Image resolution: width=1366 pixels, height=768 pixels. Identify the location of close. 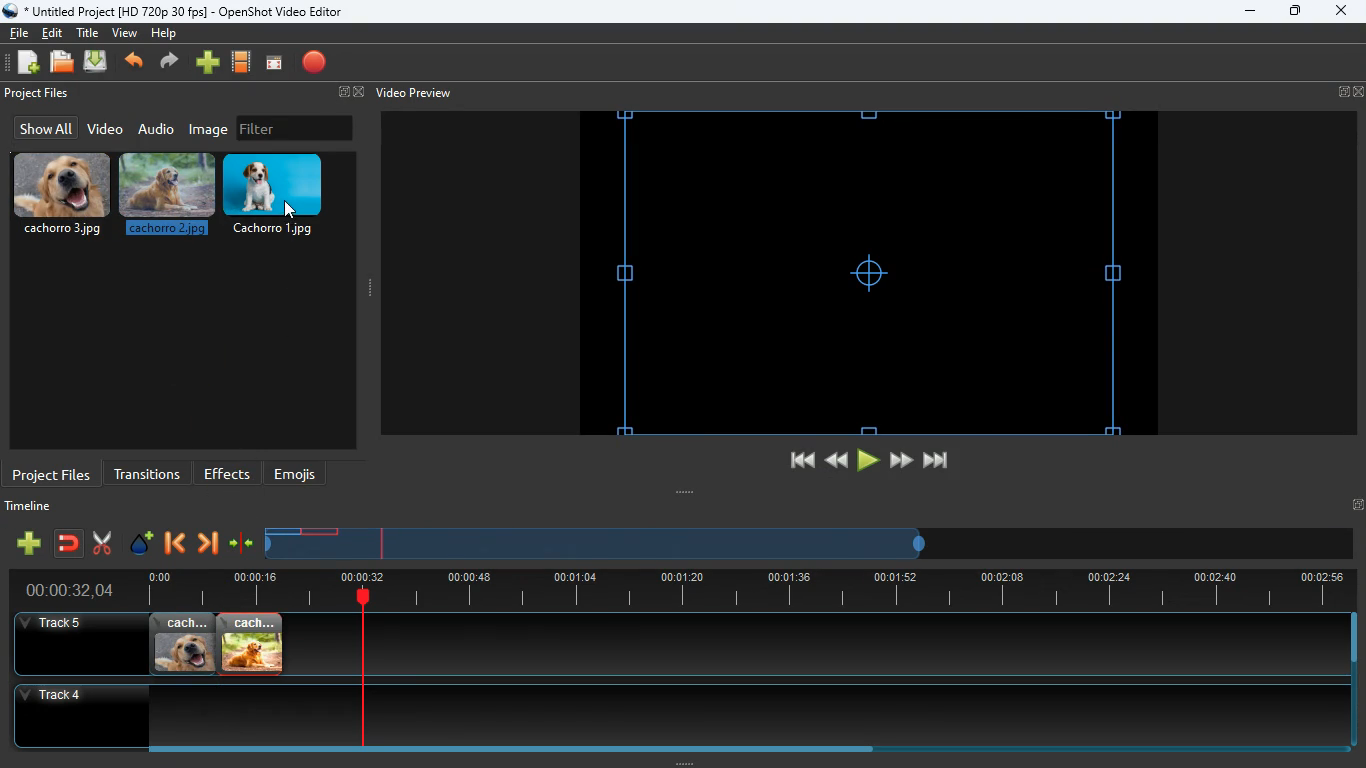
(1340, 12).